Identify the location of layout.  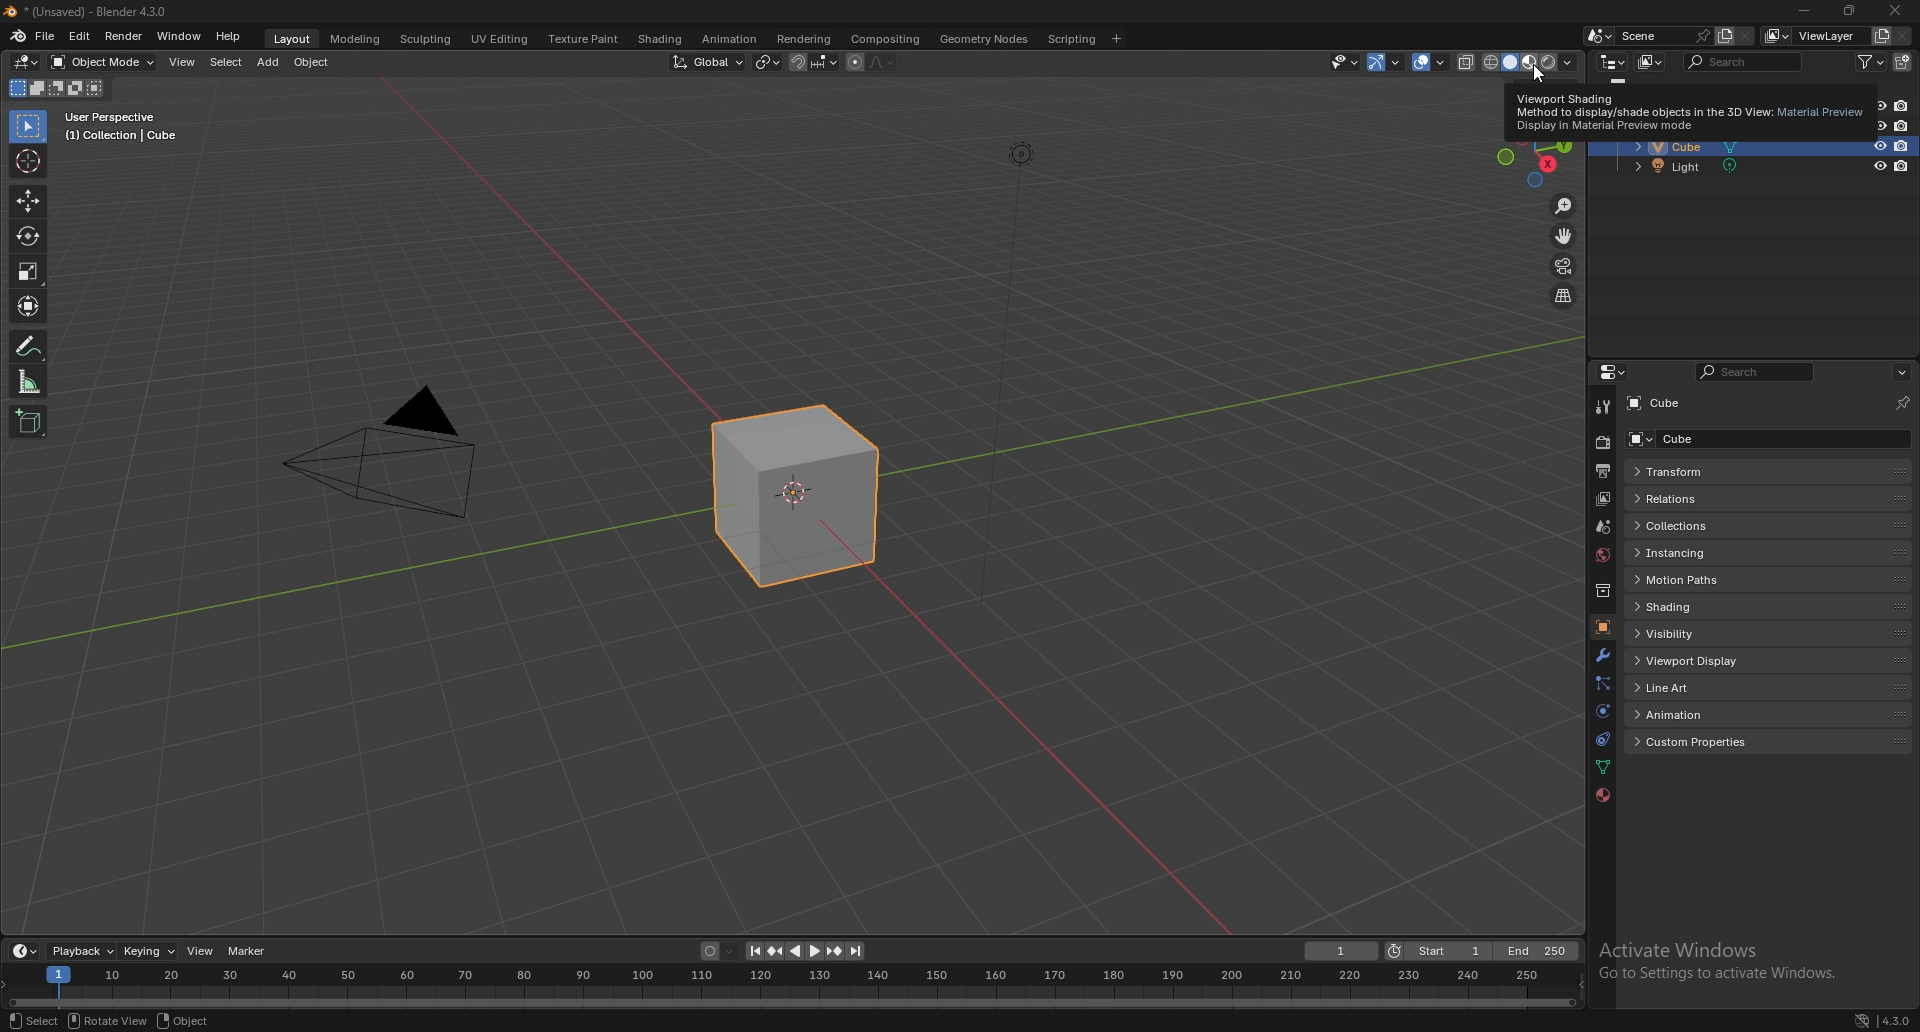
(295, 39).